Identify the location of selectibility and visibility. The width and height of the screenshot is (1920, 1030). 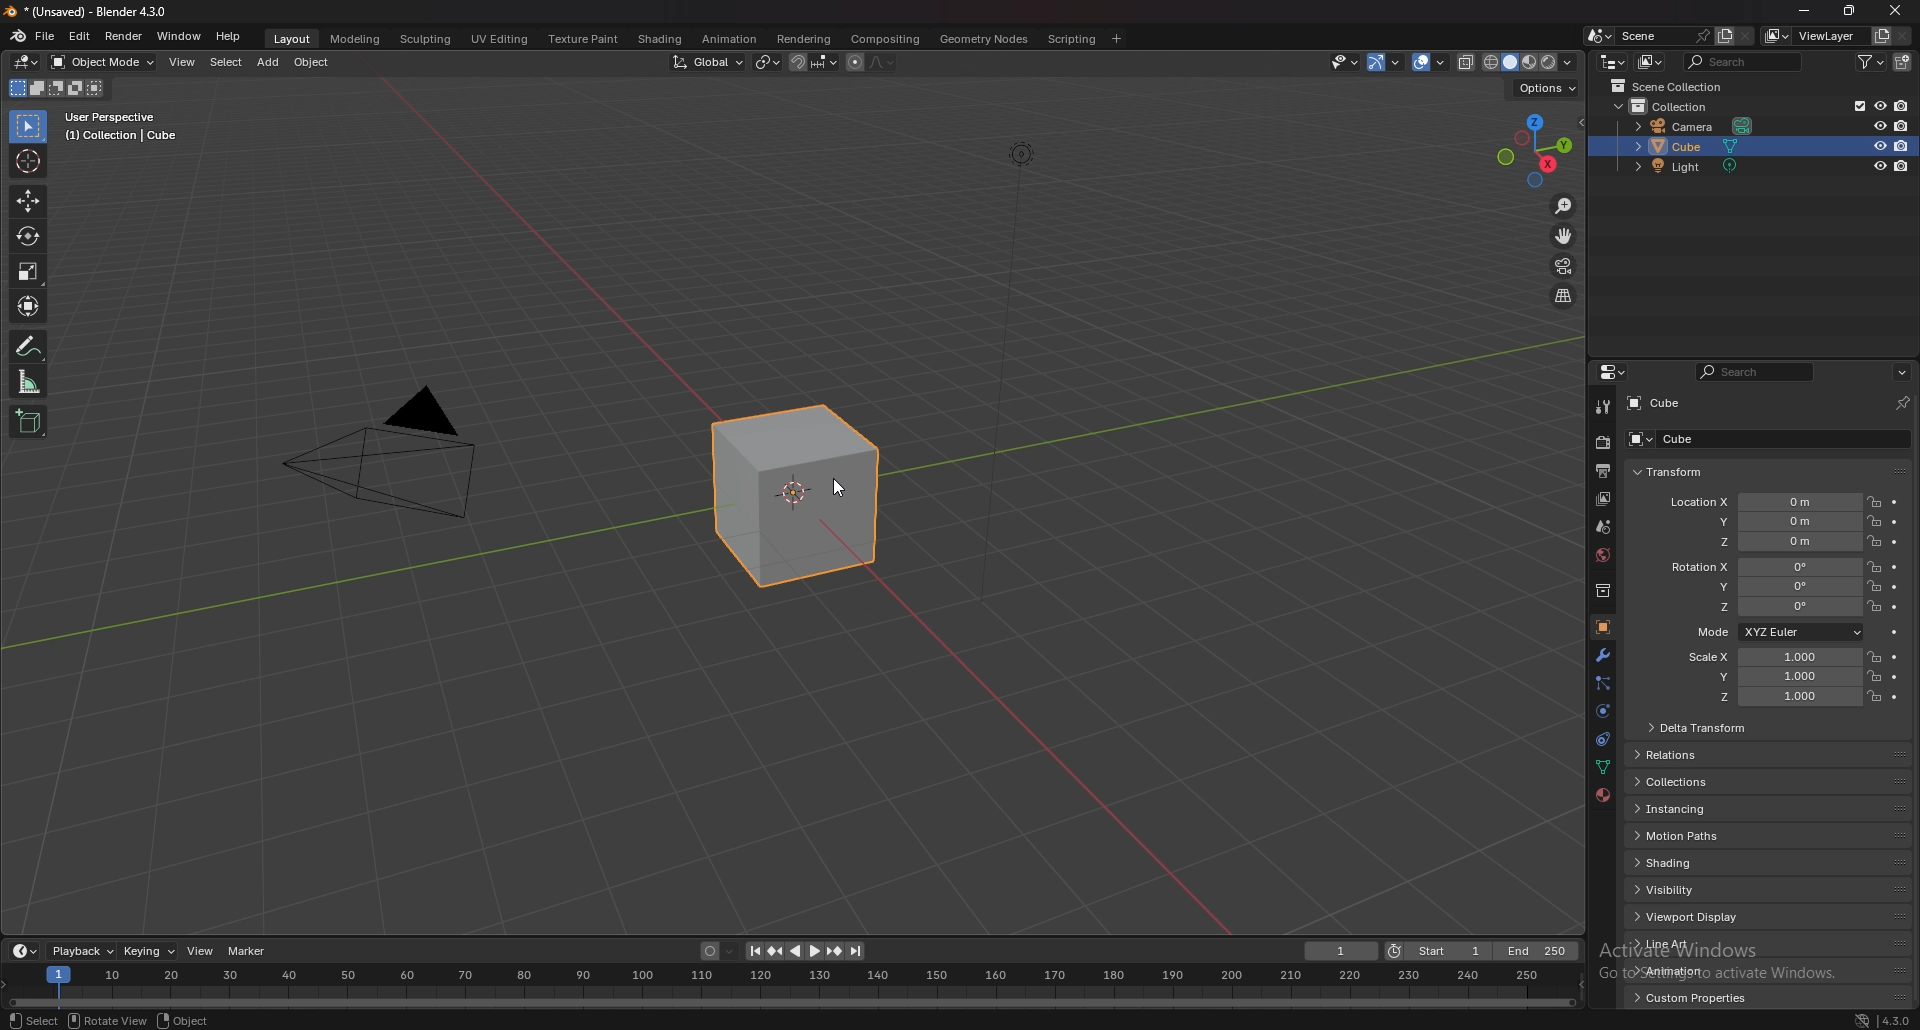
(1346, 63).